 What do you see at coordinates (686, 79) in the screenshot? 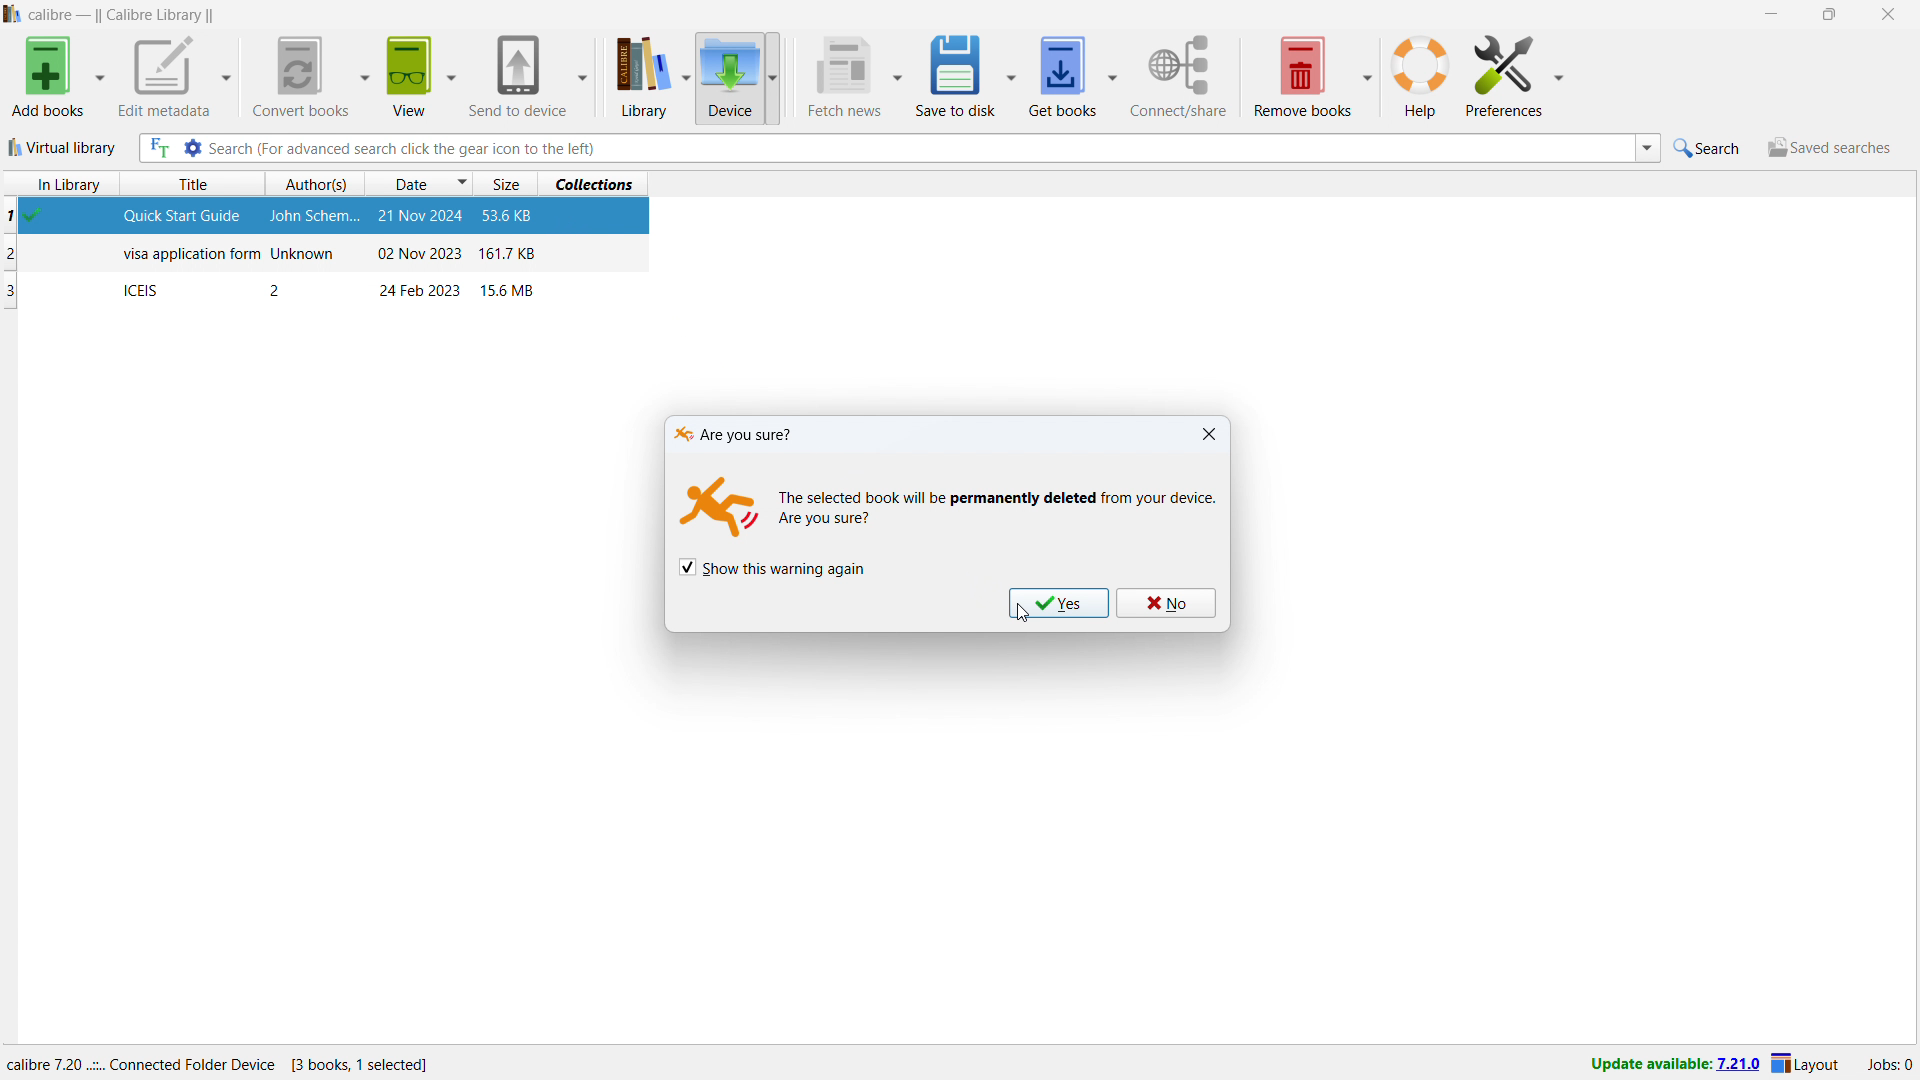
I see `library options` at bounding box center [686, 79].